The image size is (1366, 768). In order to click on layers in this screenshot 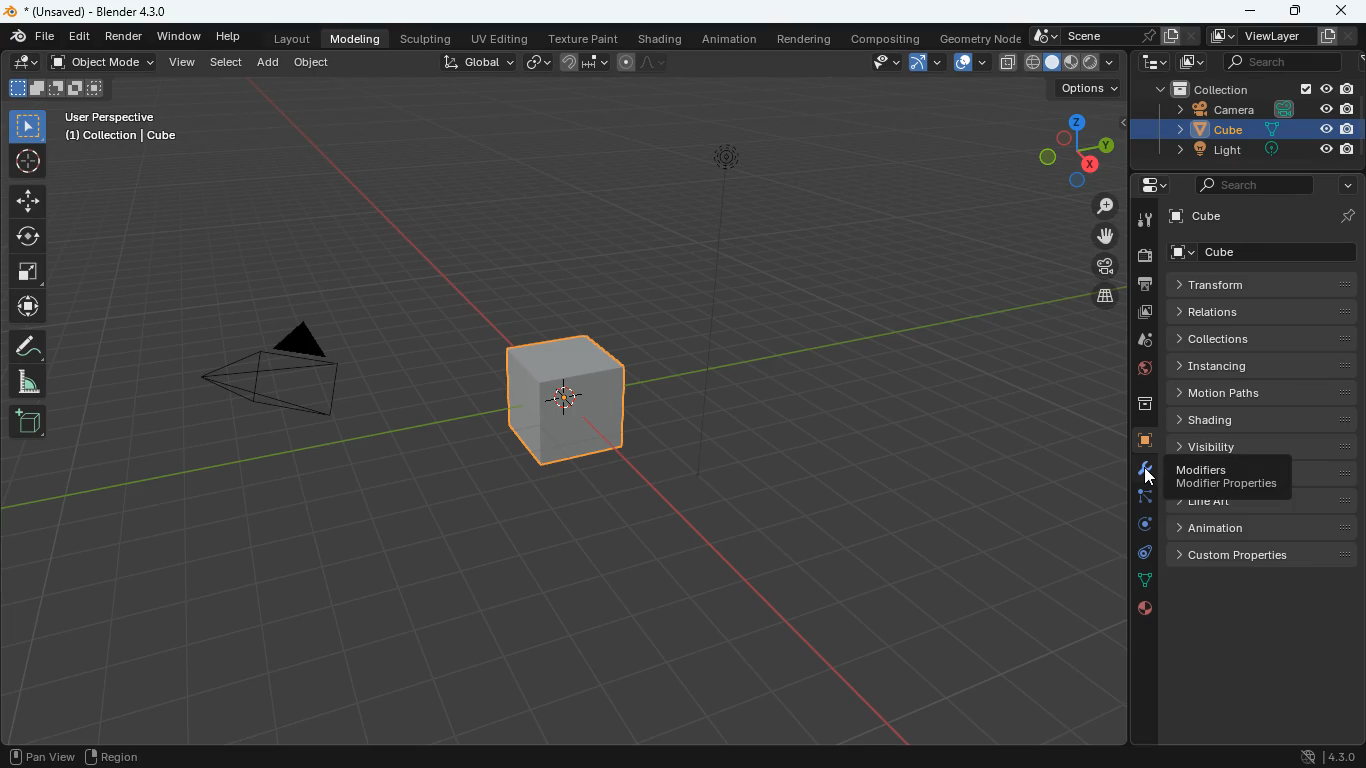, I will do `click(1098, 299)`.